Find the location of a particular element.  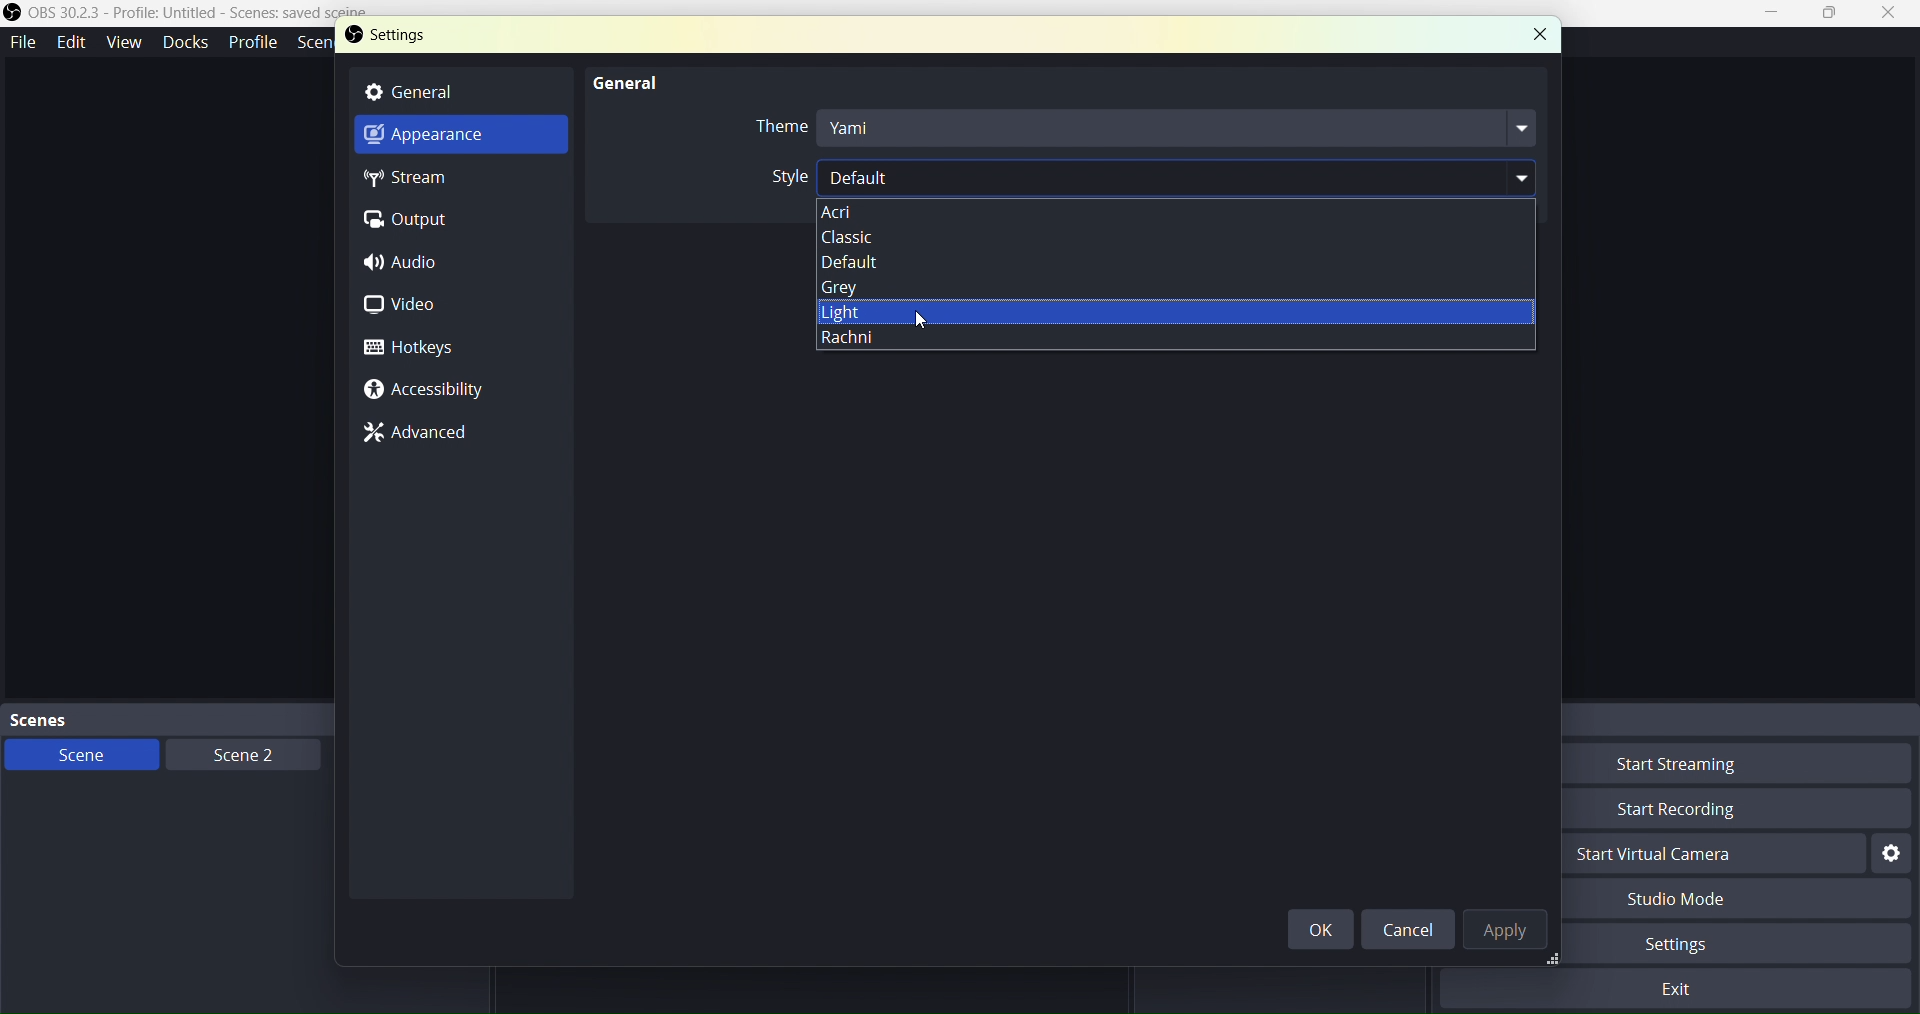

OBS Studio is located at coordinates (203, 17).